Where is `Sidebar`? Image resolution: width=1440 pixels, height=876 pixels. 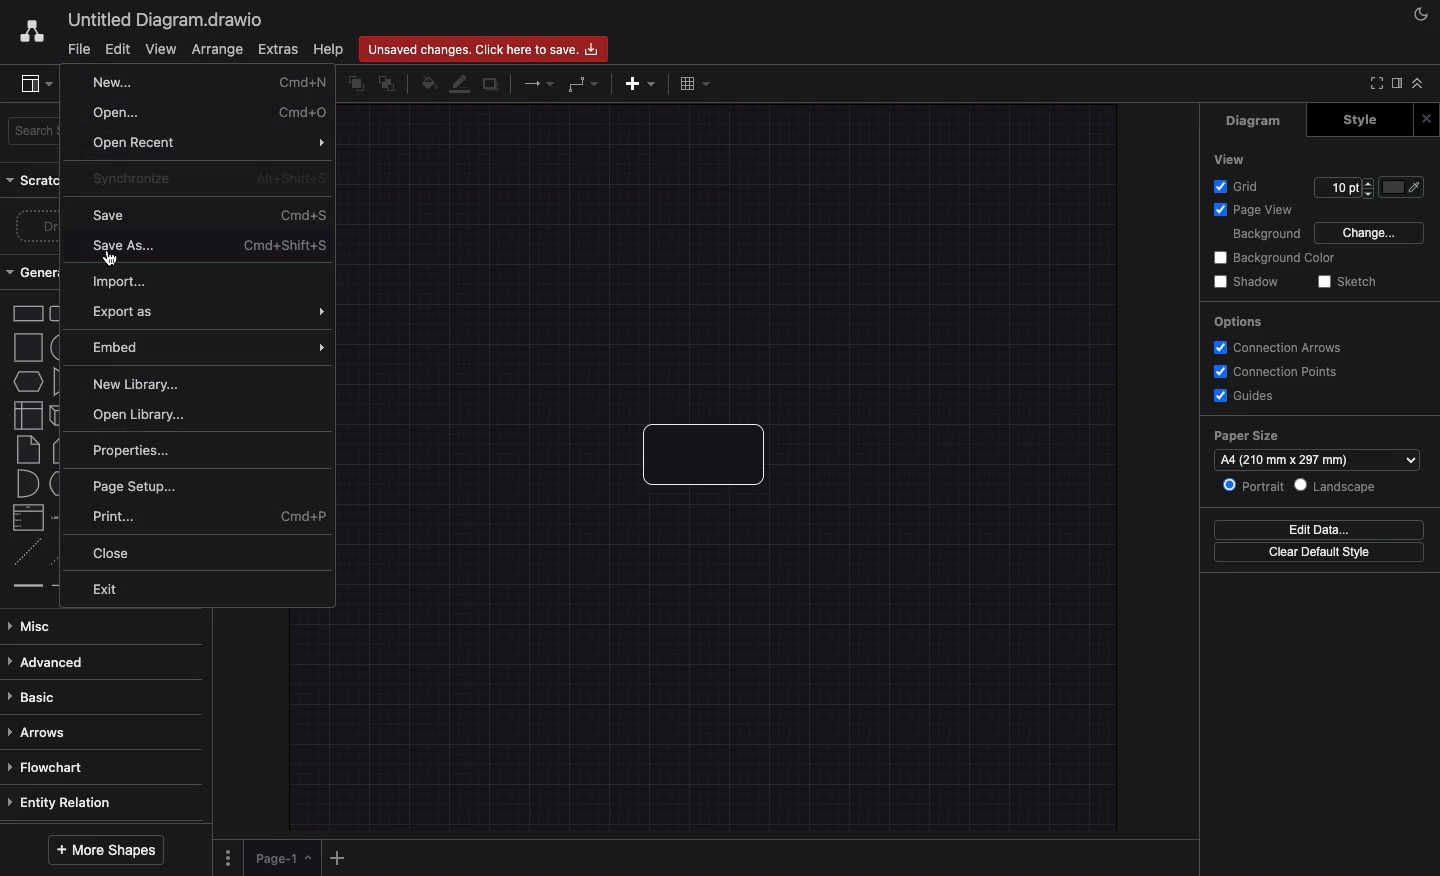
Sidebar is located at coordinates (37, 84).